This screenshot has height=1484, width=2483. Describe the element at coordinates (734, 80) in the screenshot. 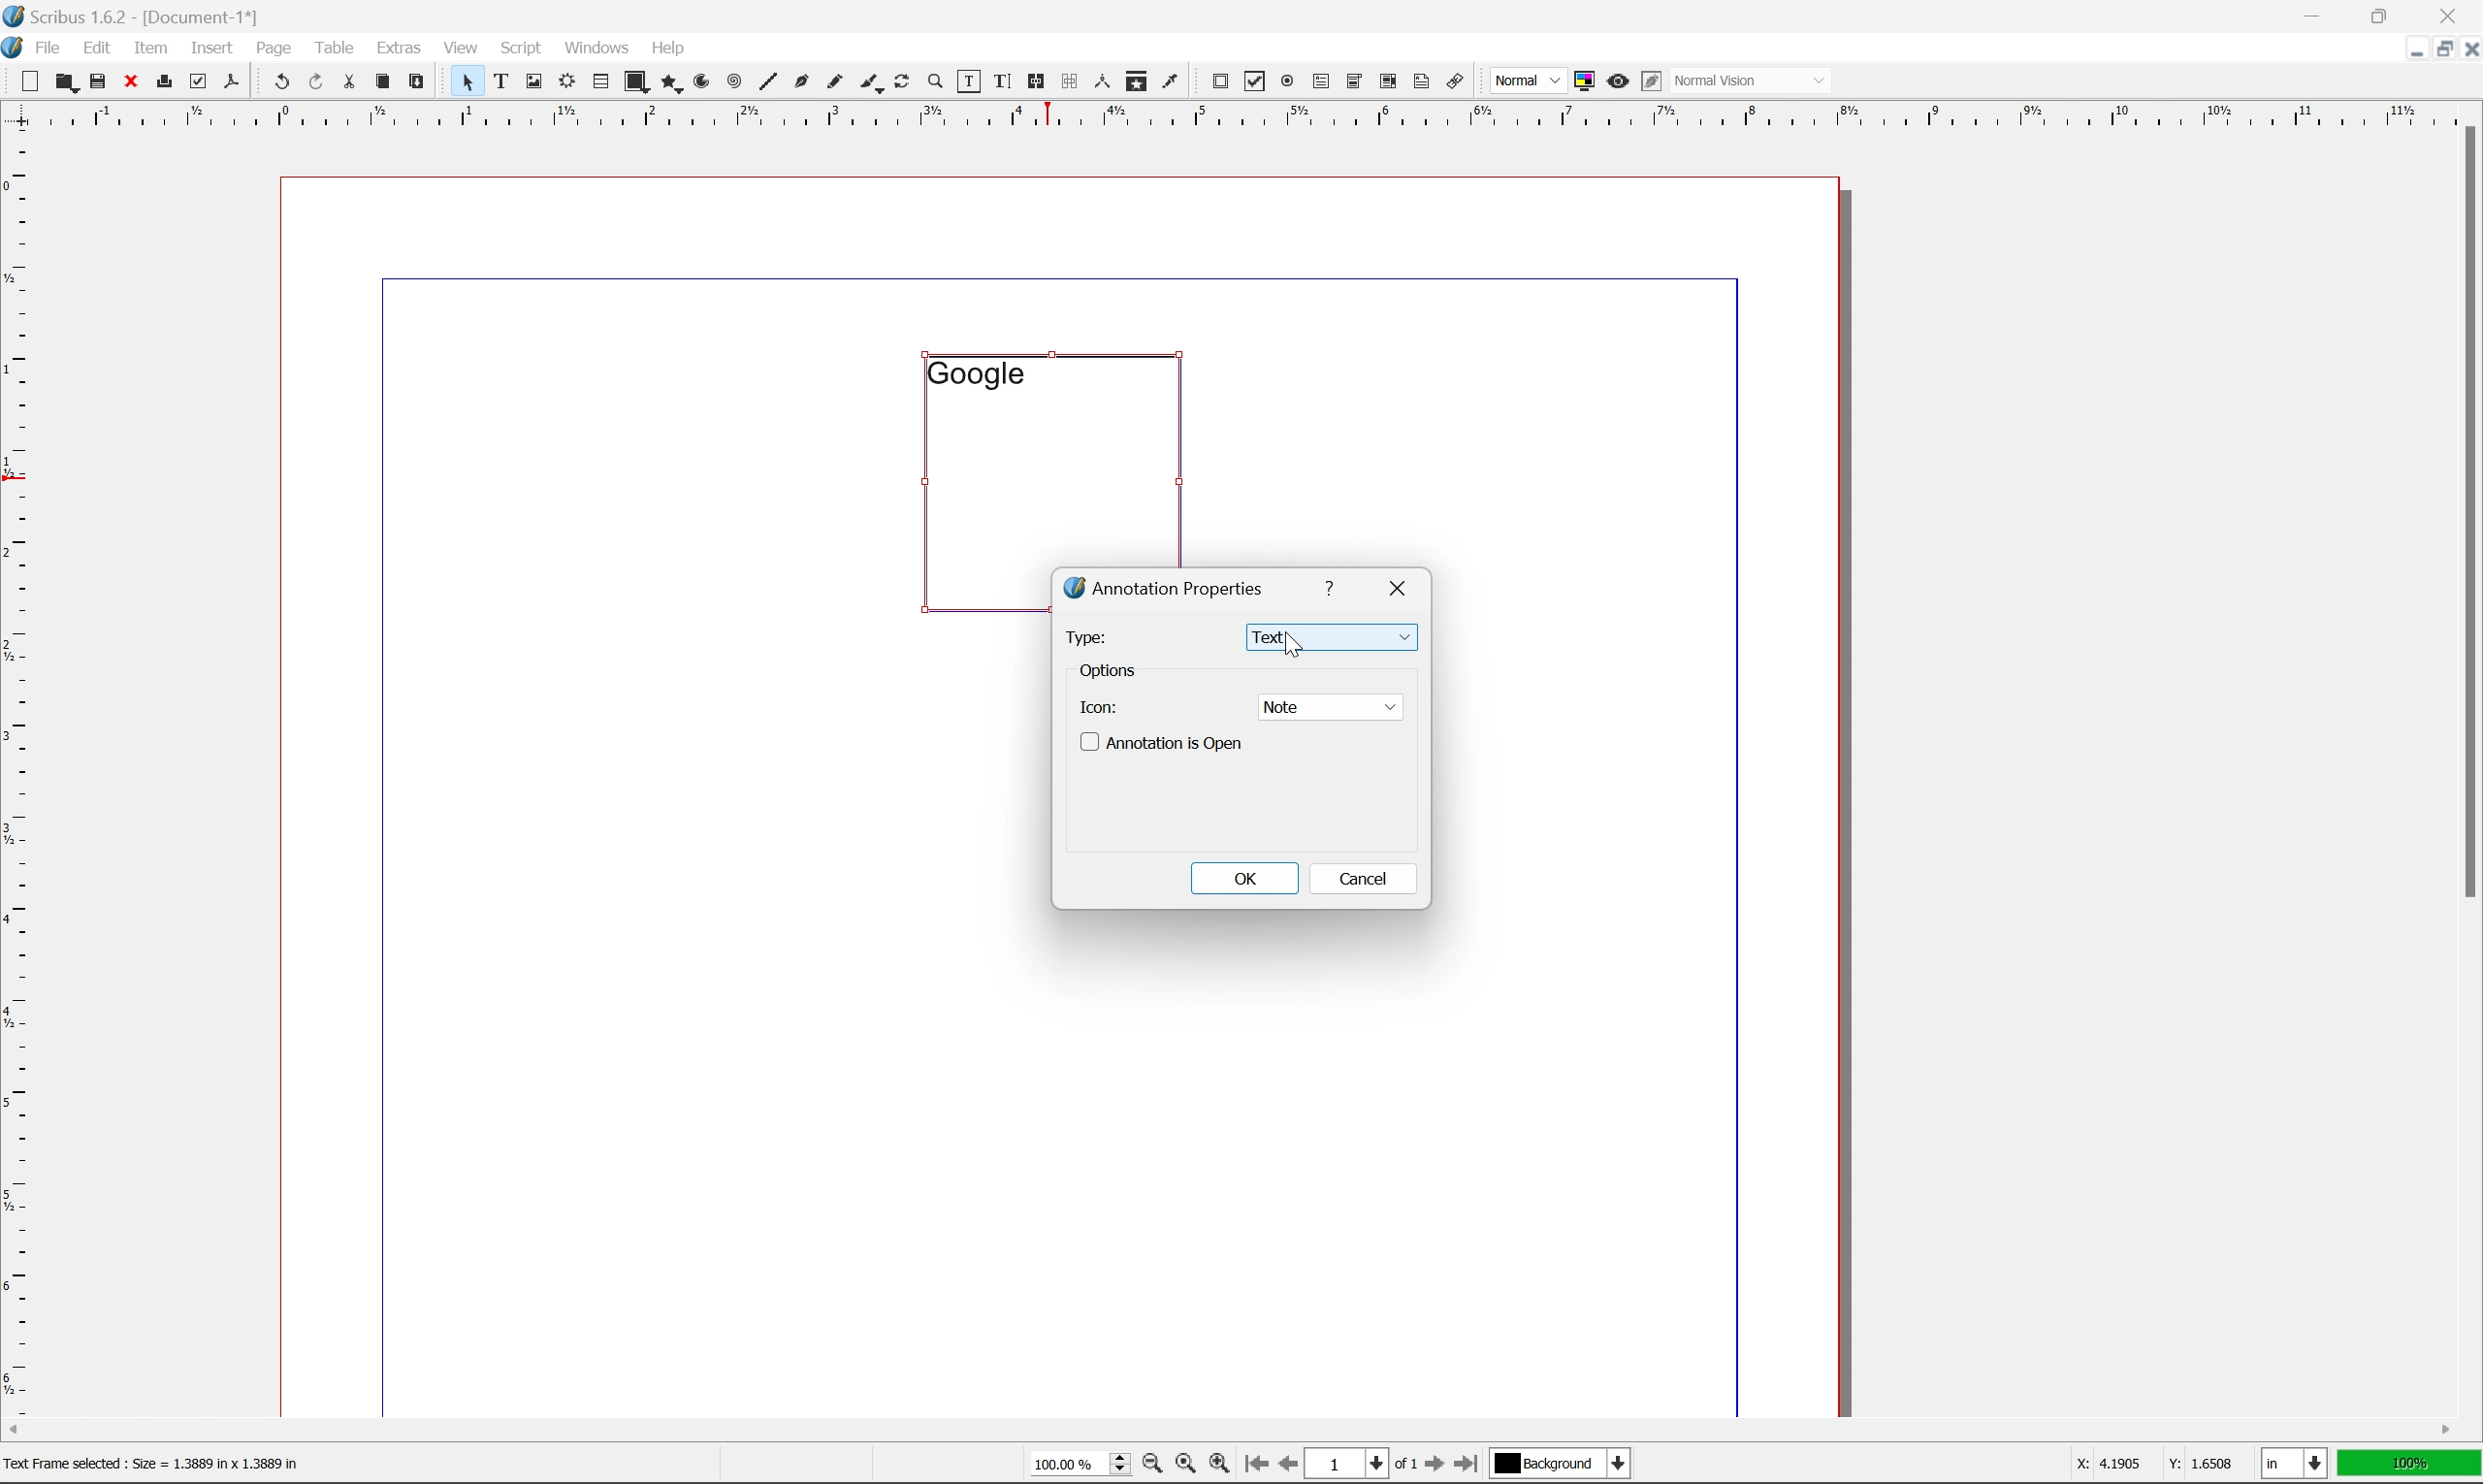

I see `spiral` at that location.